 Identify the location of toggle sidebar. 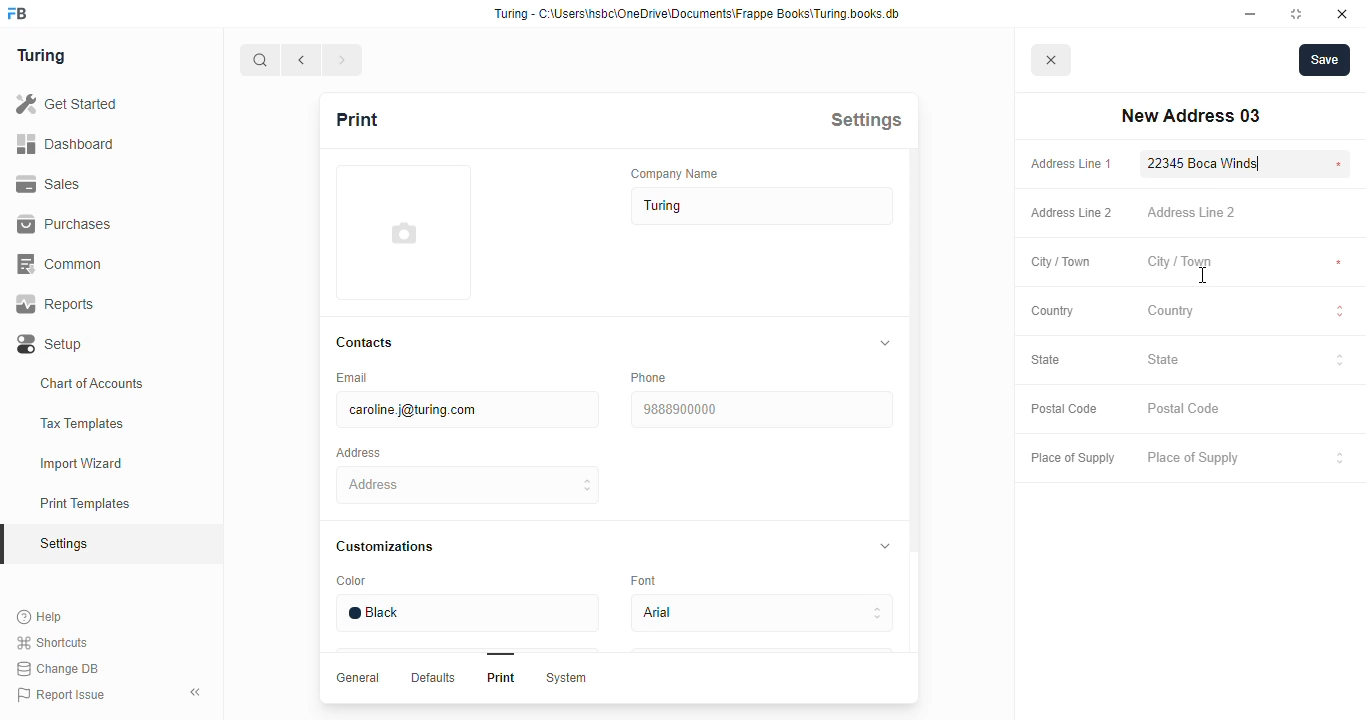
(198, 691).